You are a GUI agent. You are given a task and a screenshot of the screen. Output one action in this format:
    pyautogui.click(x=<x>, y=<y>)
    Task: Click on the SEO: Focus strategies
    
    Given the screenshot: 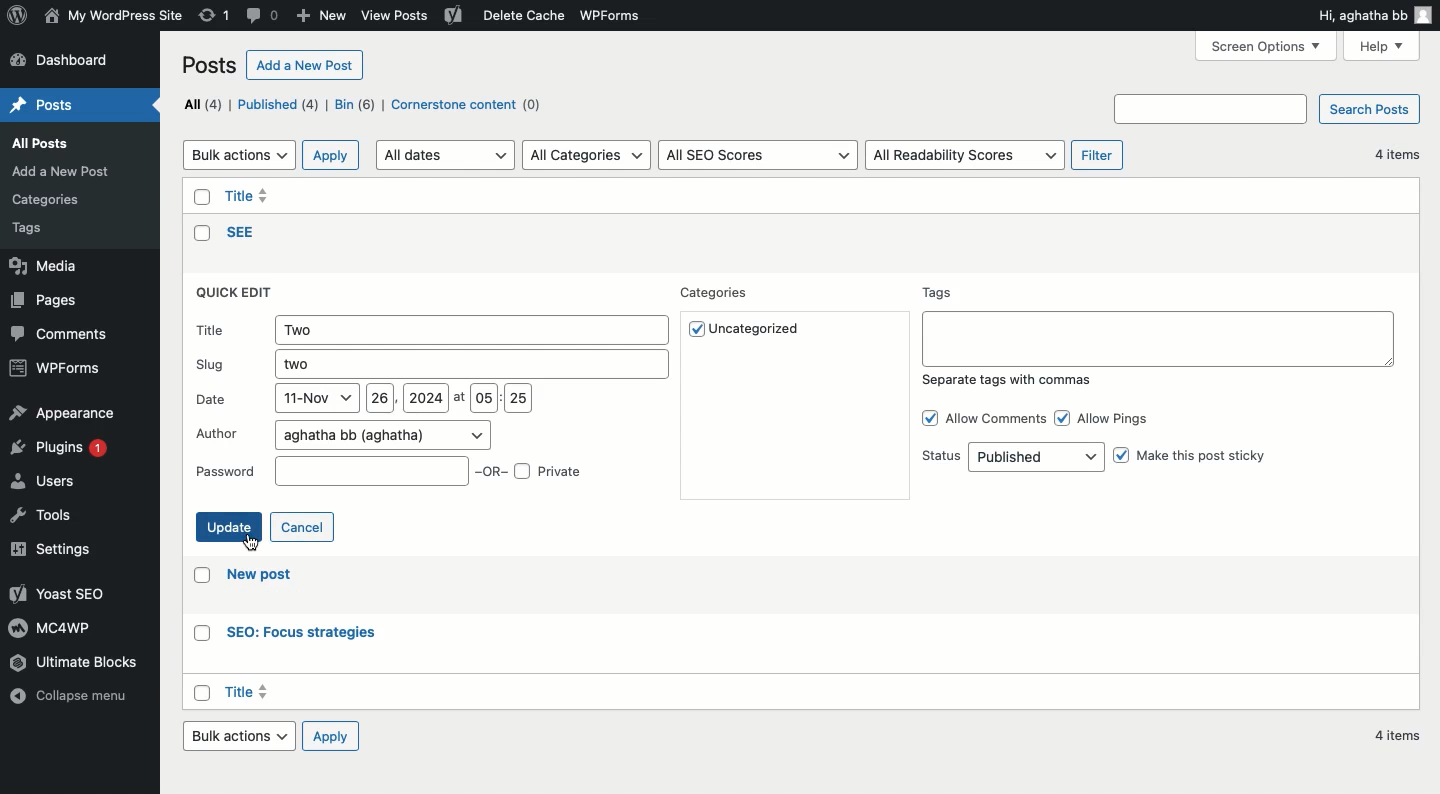 What is the action you would take?
    pyautogui.click(x=299, y=633)
    